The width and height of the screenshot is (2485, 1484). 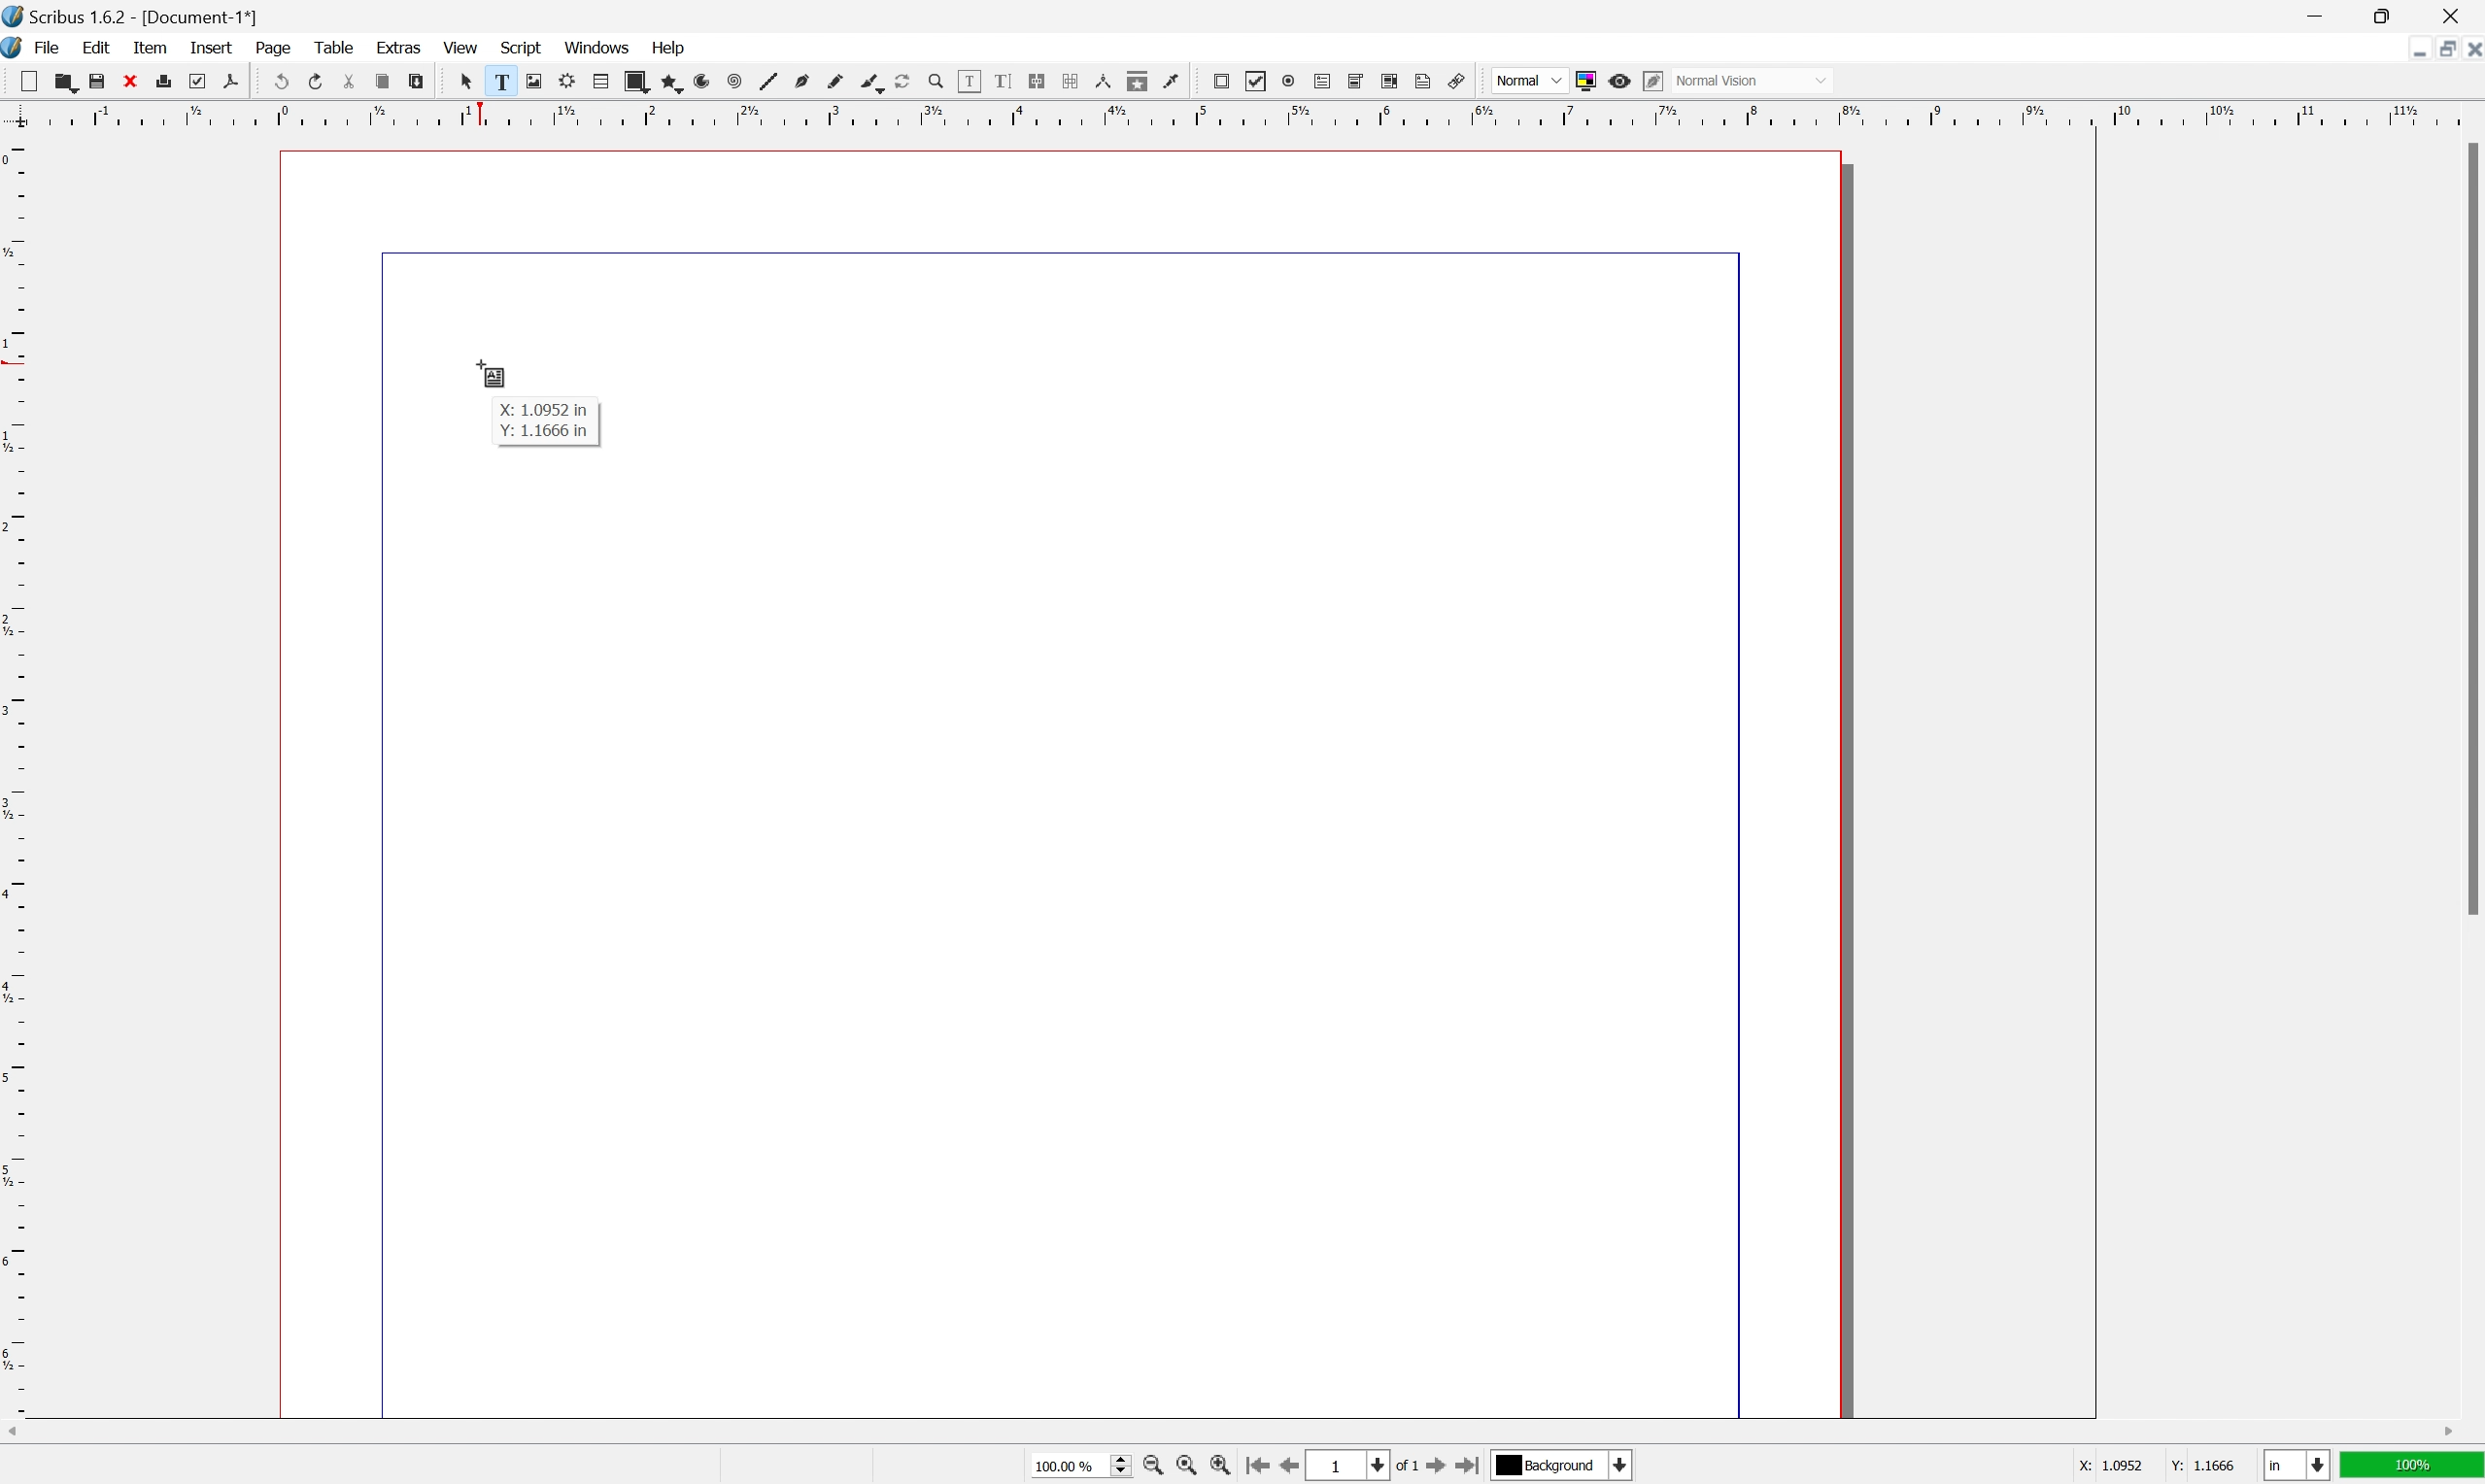 What do you see at coordinates (734, 83) in the screenshot?
I see `spiral` at bounding box center [734, 83].